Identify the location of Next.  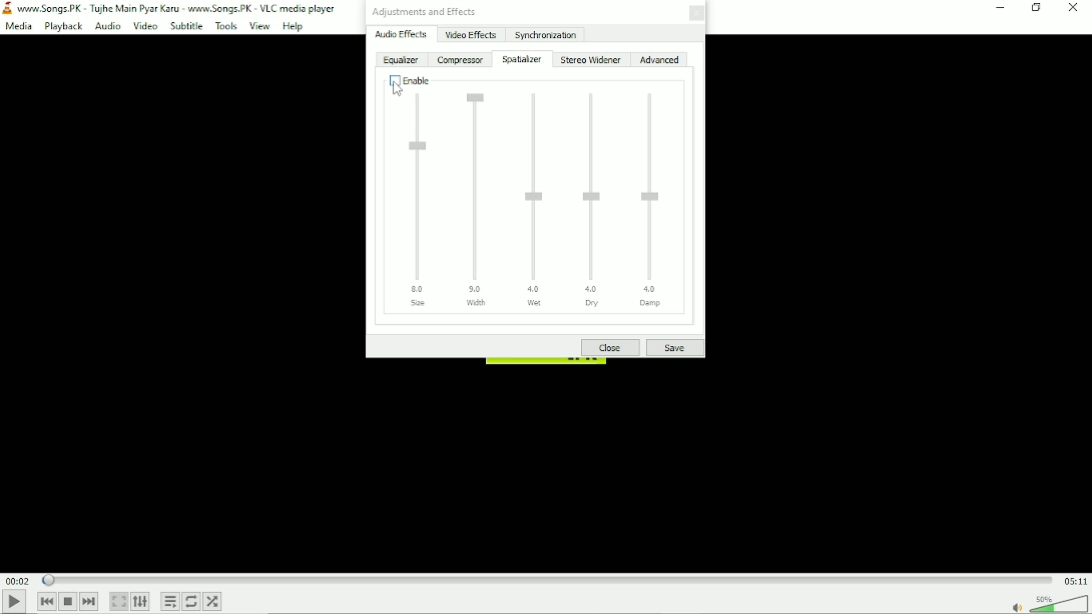
(90, 601).